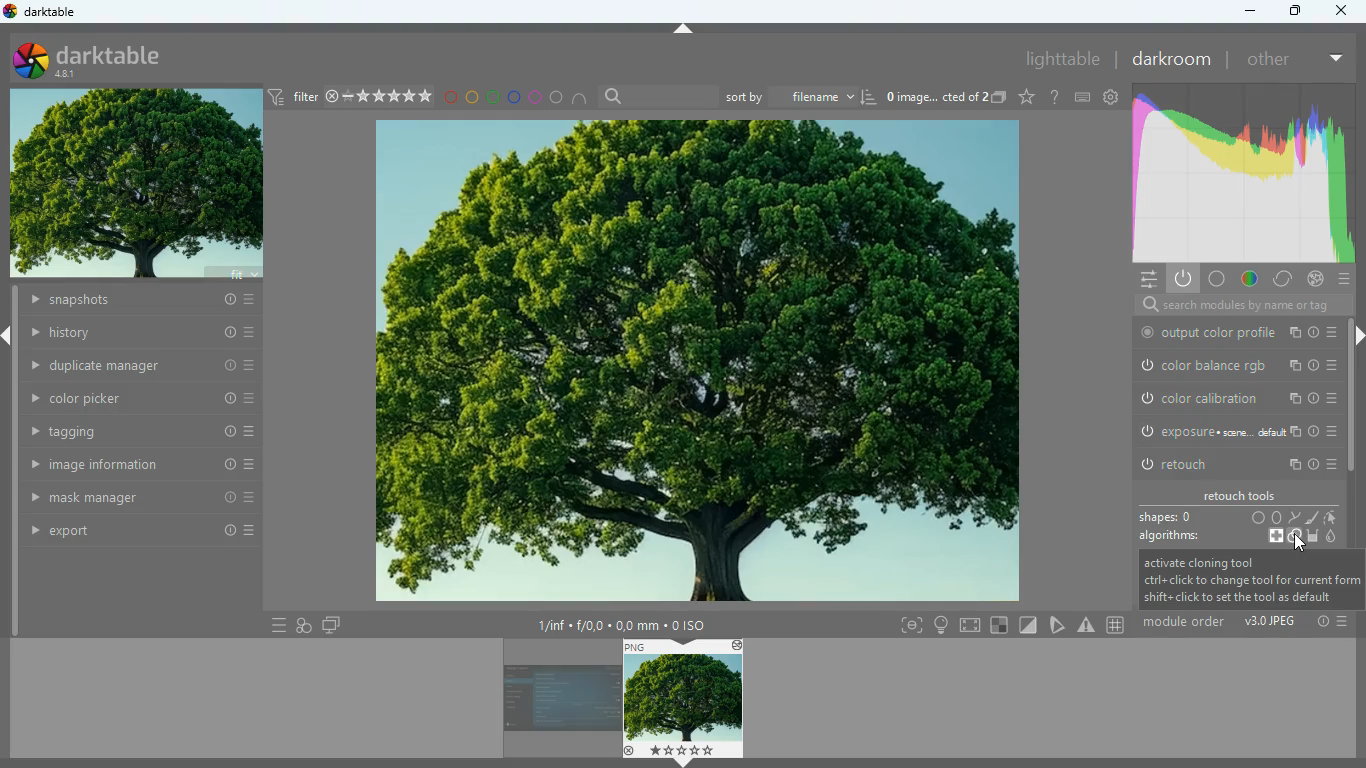 The image size is (1366, 768). What do you see at coordinates (798, 98) in the screenshot?
I see `sort by filename` at bounding box center [798, 98].